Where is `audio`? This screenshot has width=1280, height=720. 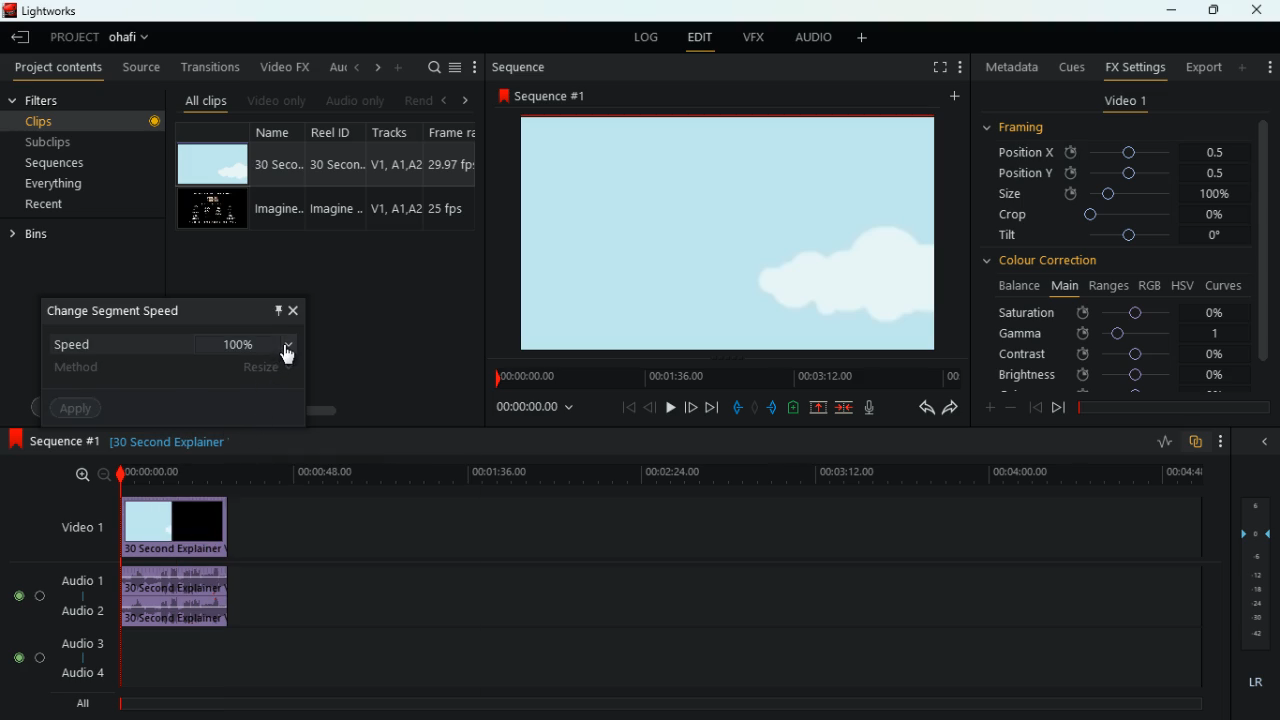 audio is located at coordinates (352, 100).